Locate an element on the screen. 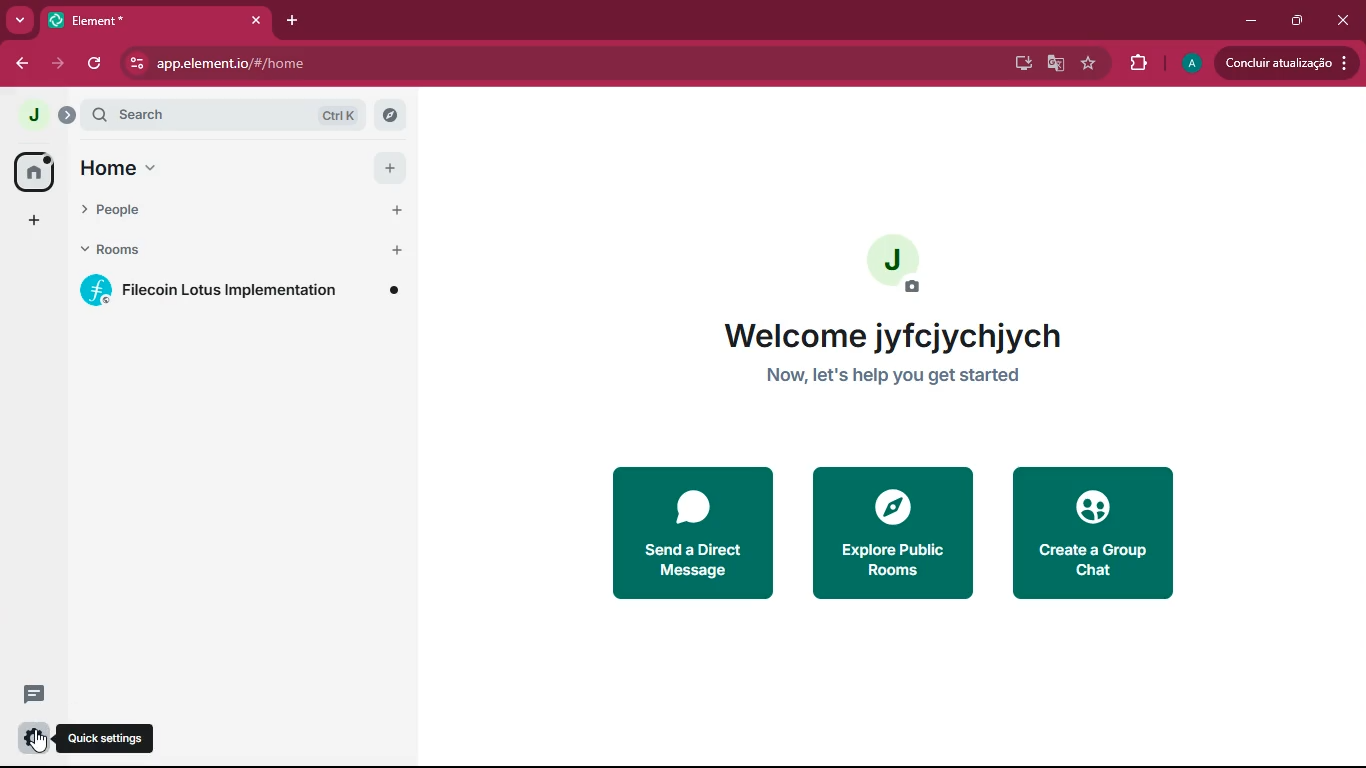 The height and width of the screenshot is (768, 1366). restore down is located at coordinates (1295, 20).